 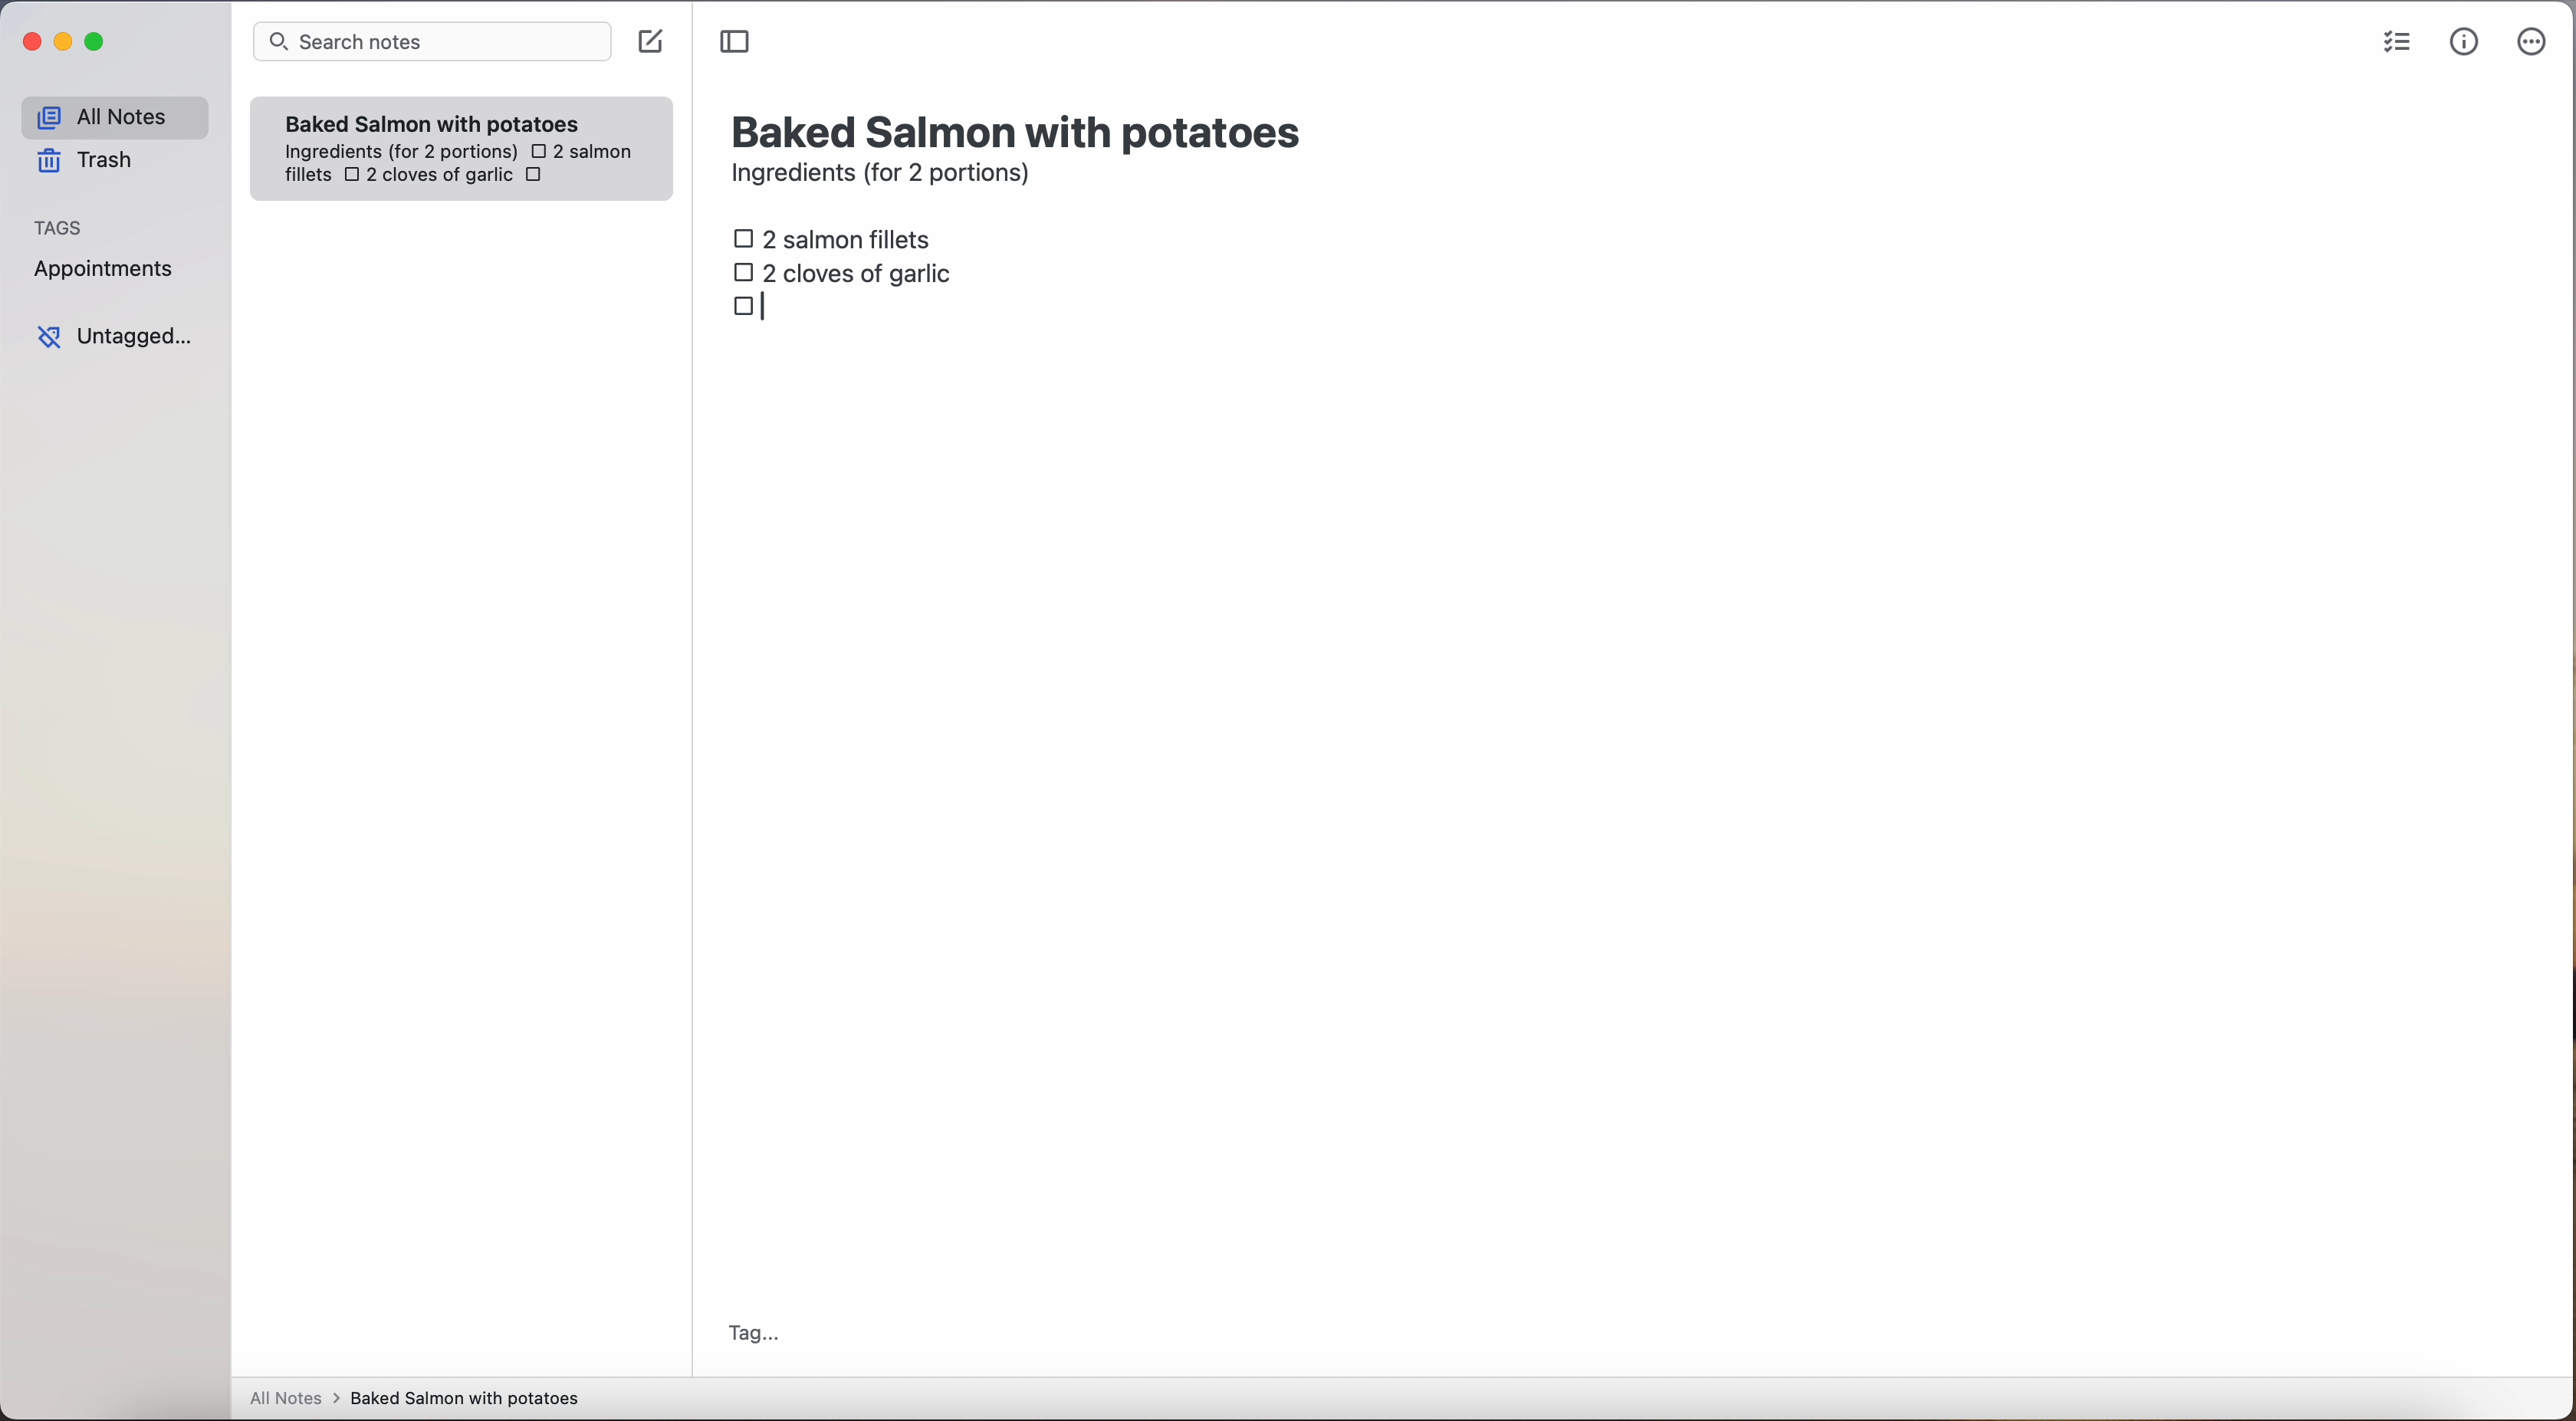 I want to click on maximize, so click(x=98, y=41).